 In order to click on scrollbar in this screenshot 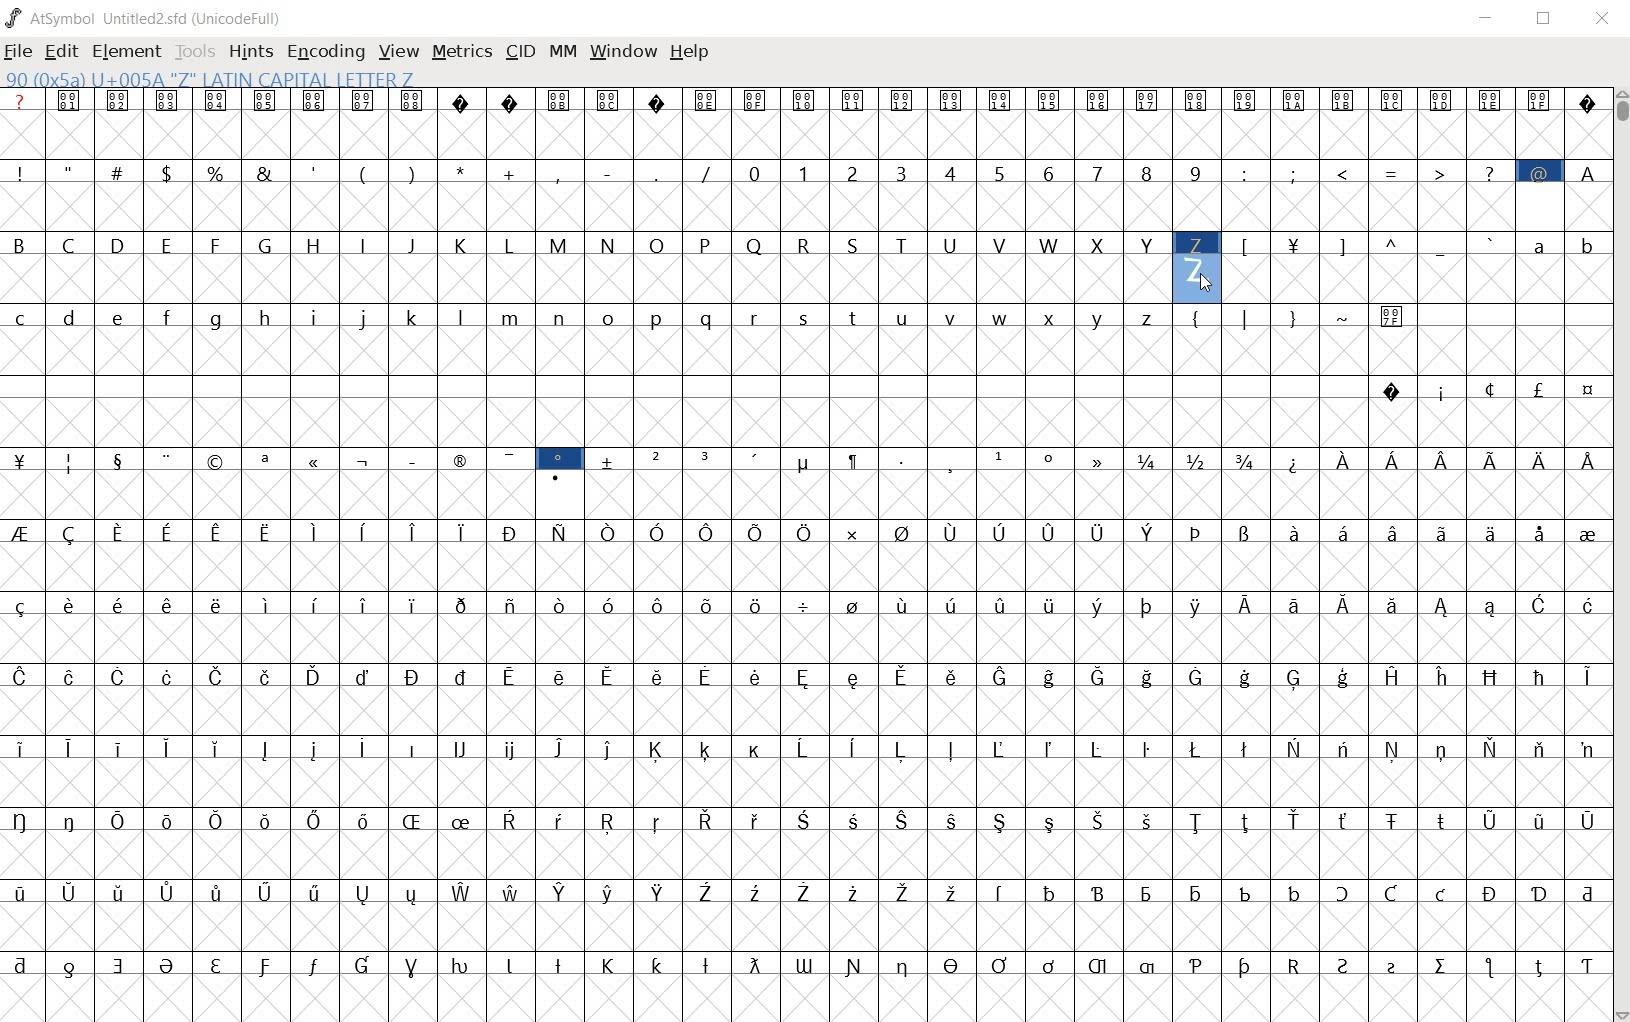, I will do `click(1620, 553)`.